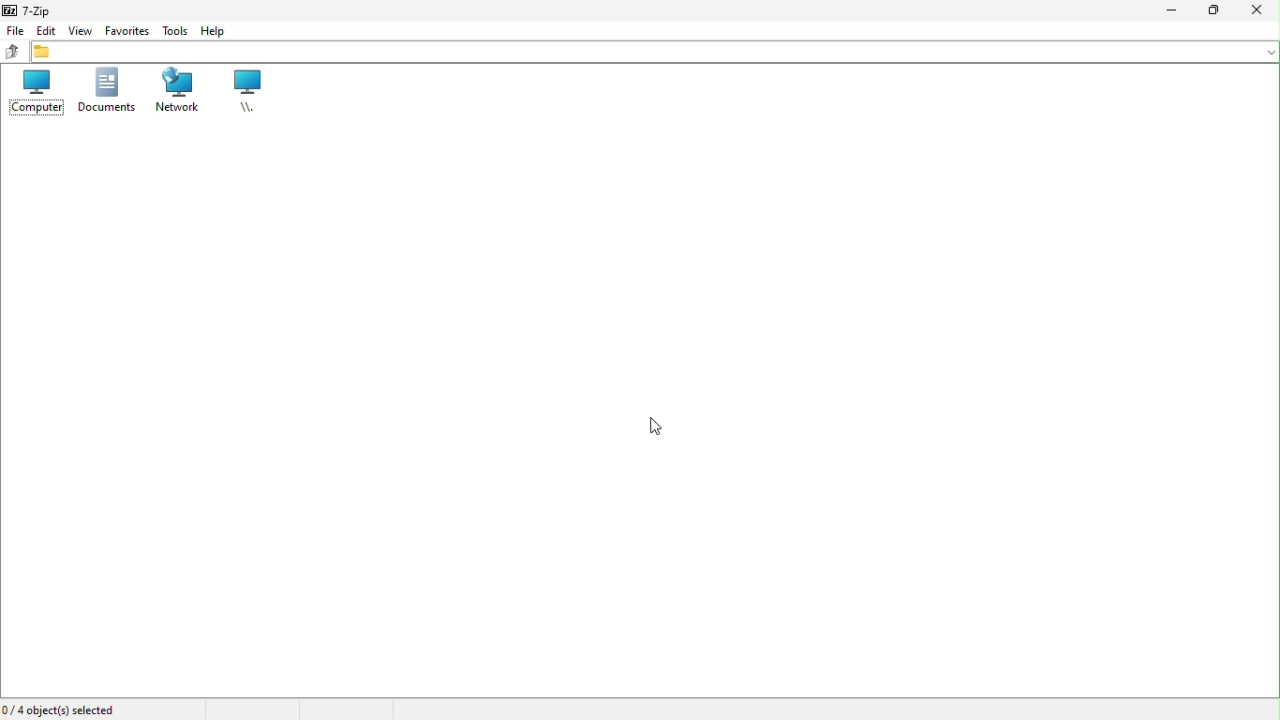 The width and height of the screenshot is (1280, 720). What do you see at coordinates (172, 87) in the screenshot?
I see `Network` at bounding box center [172, 87].